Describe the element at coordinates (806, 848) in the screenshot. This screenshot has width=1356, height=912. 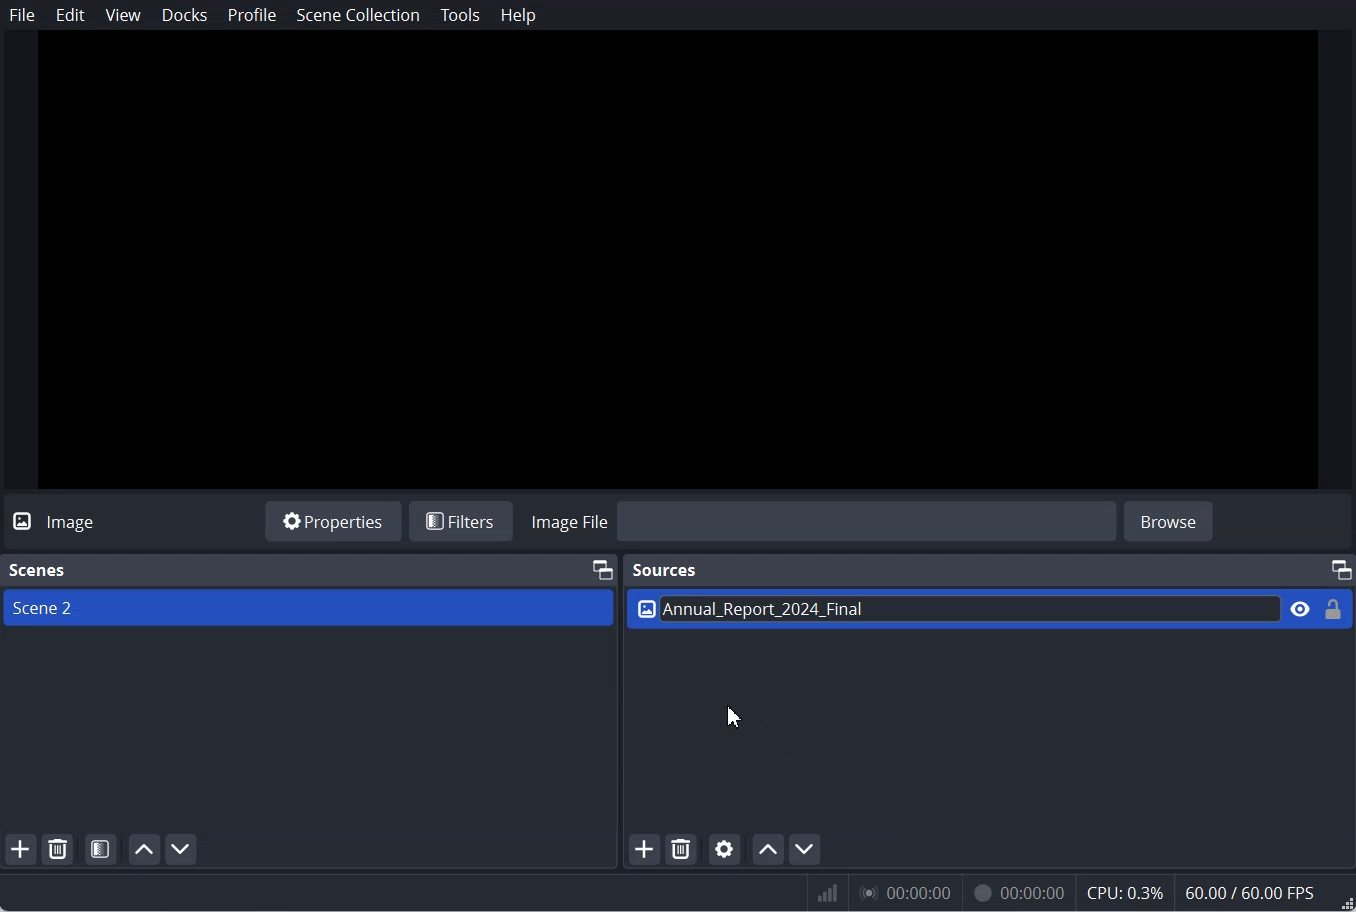
I see `Move source down` at that location.